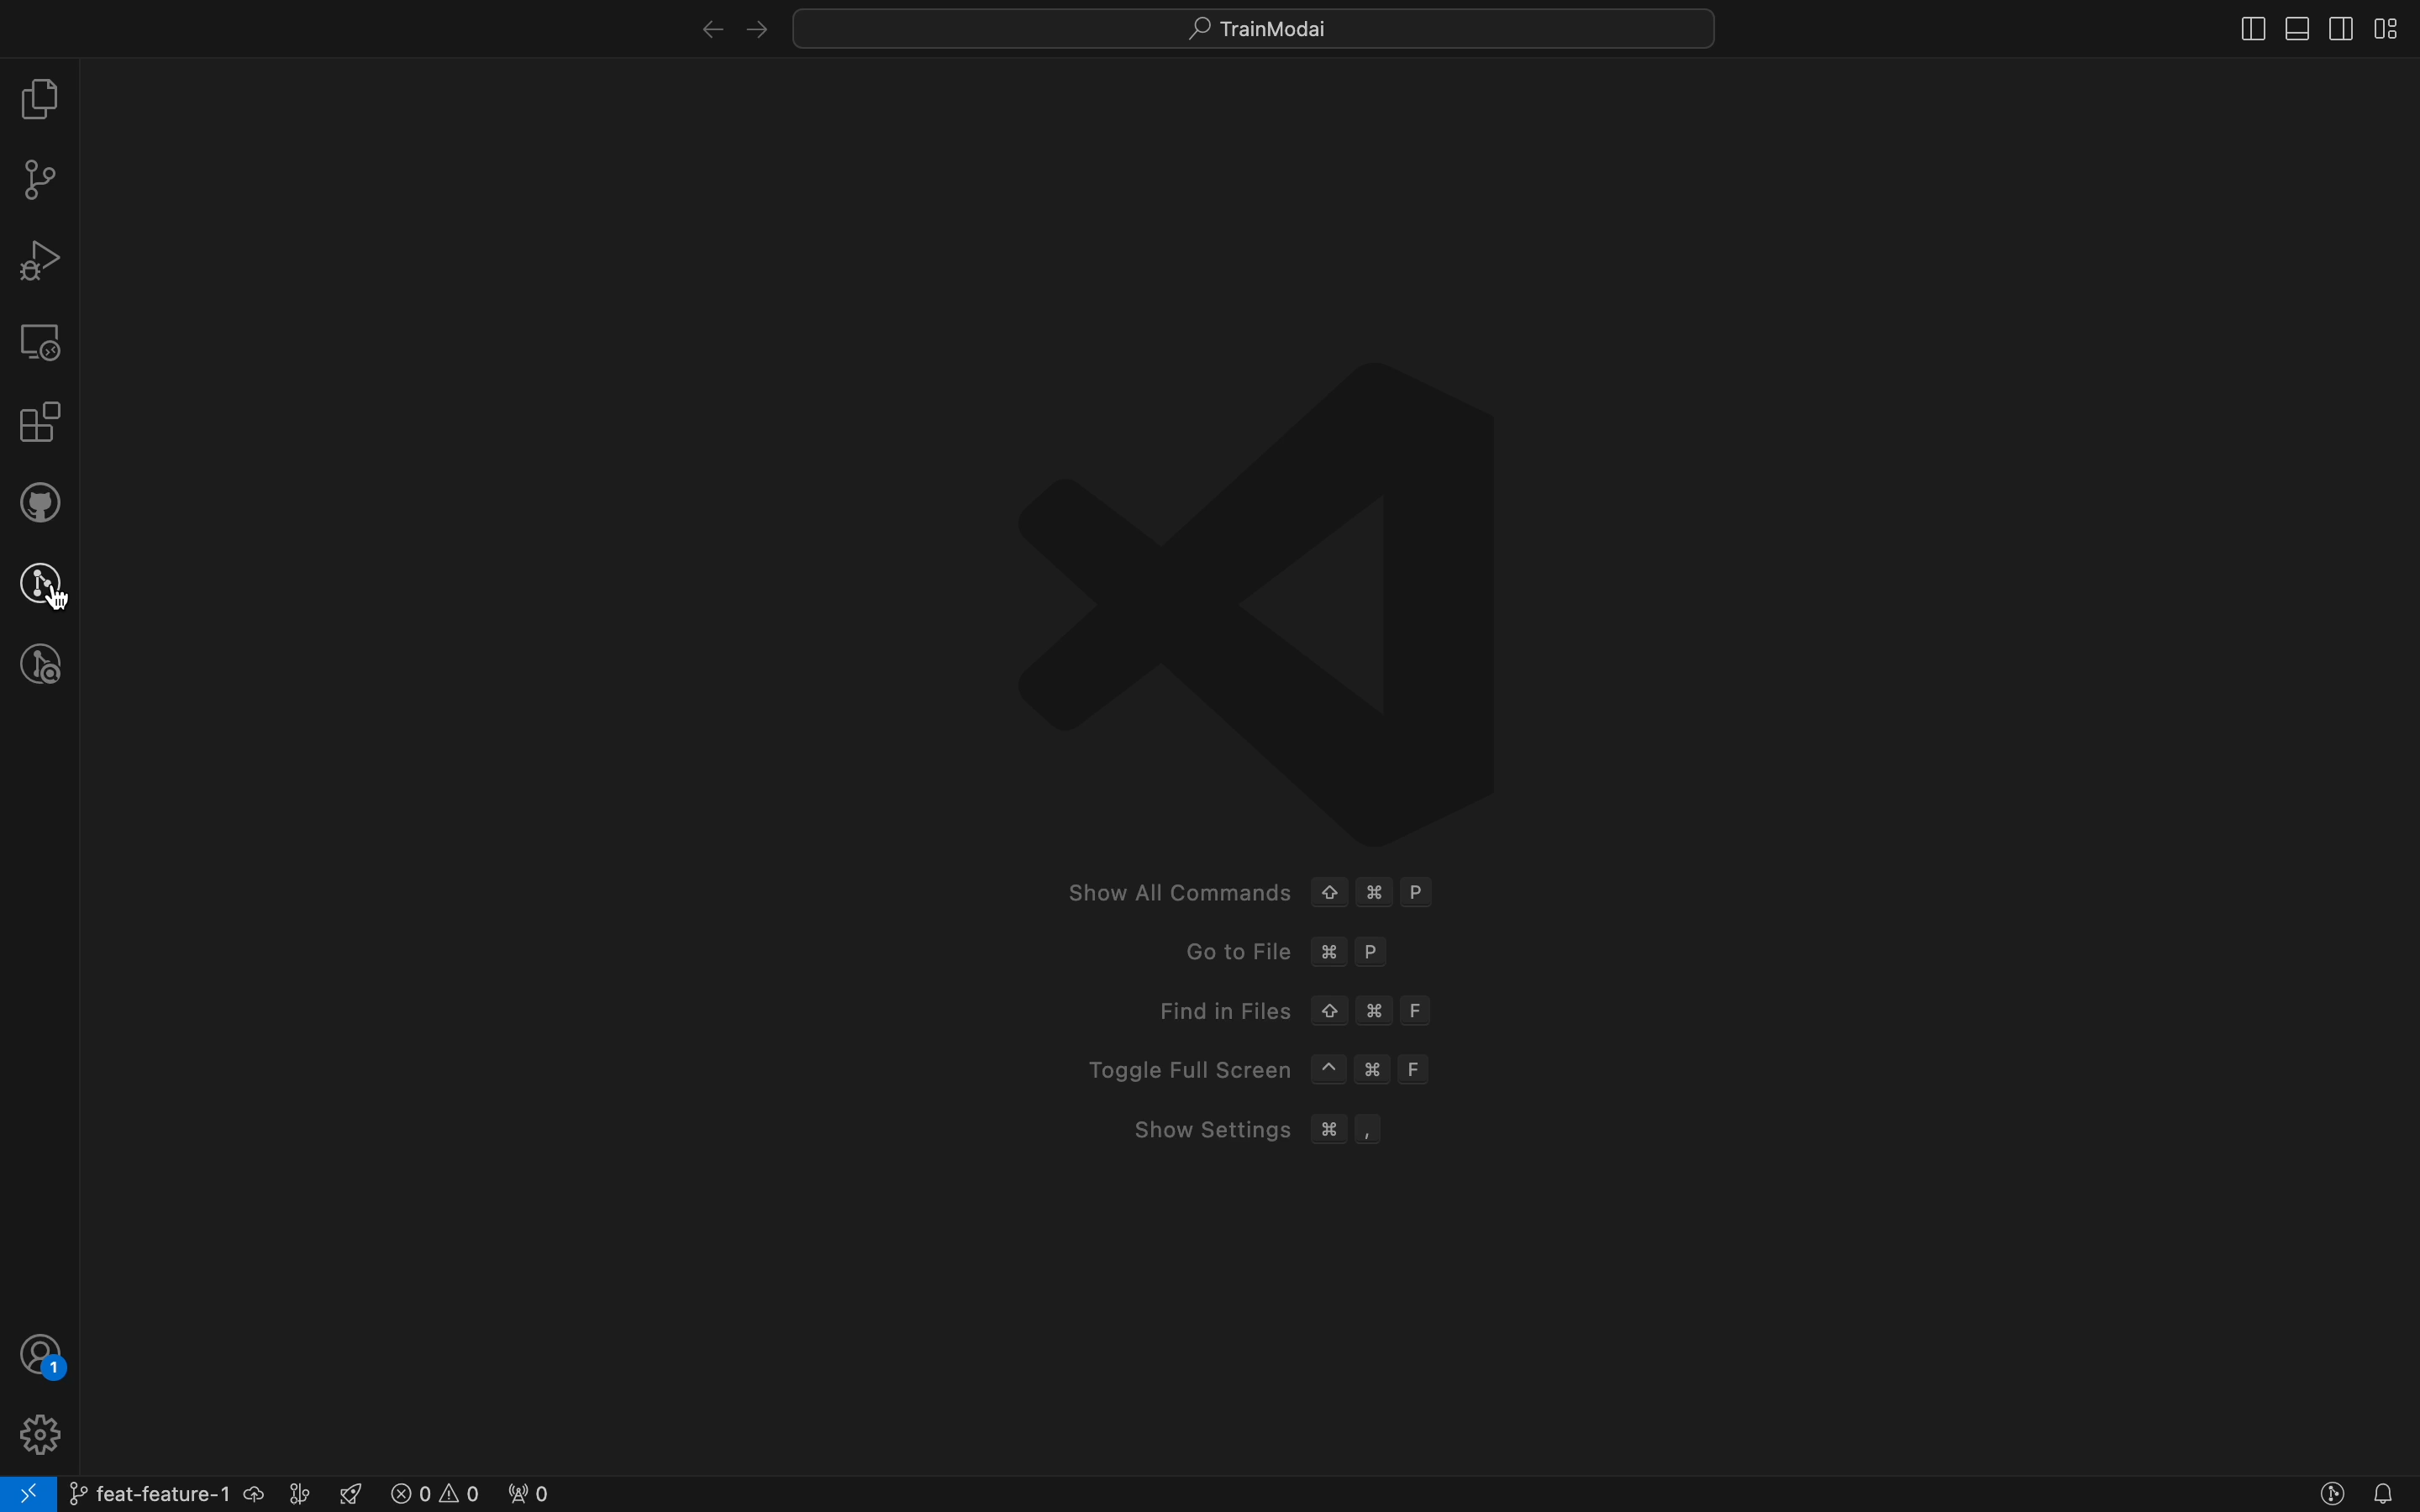 The height and width of the screenshot is (1512, 2420). What do you see at coordinates (46, 584) in the screenshot?
I see `gitlens` at bounding box center [46, 584].